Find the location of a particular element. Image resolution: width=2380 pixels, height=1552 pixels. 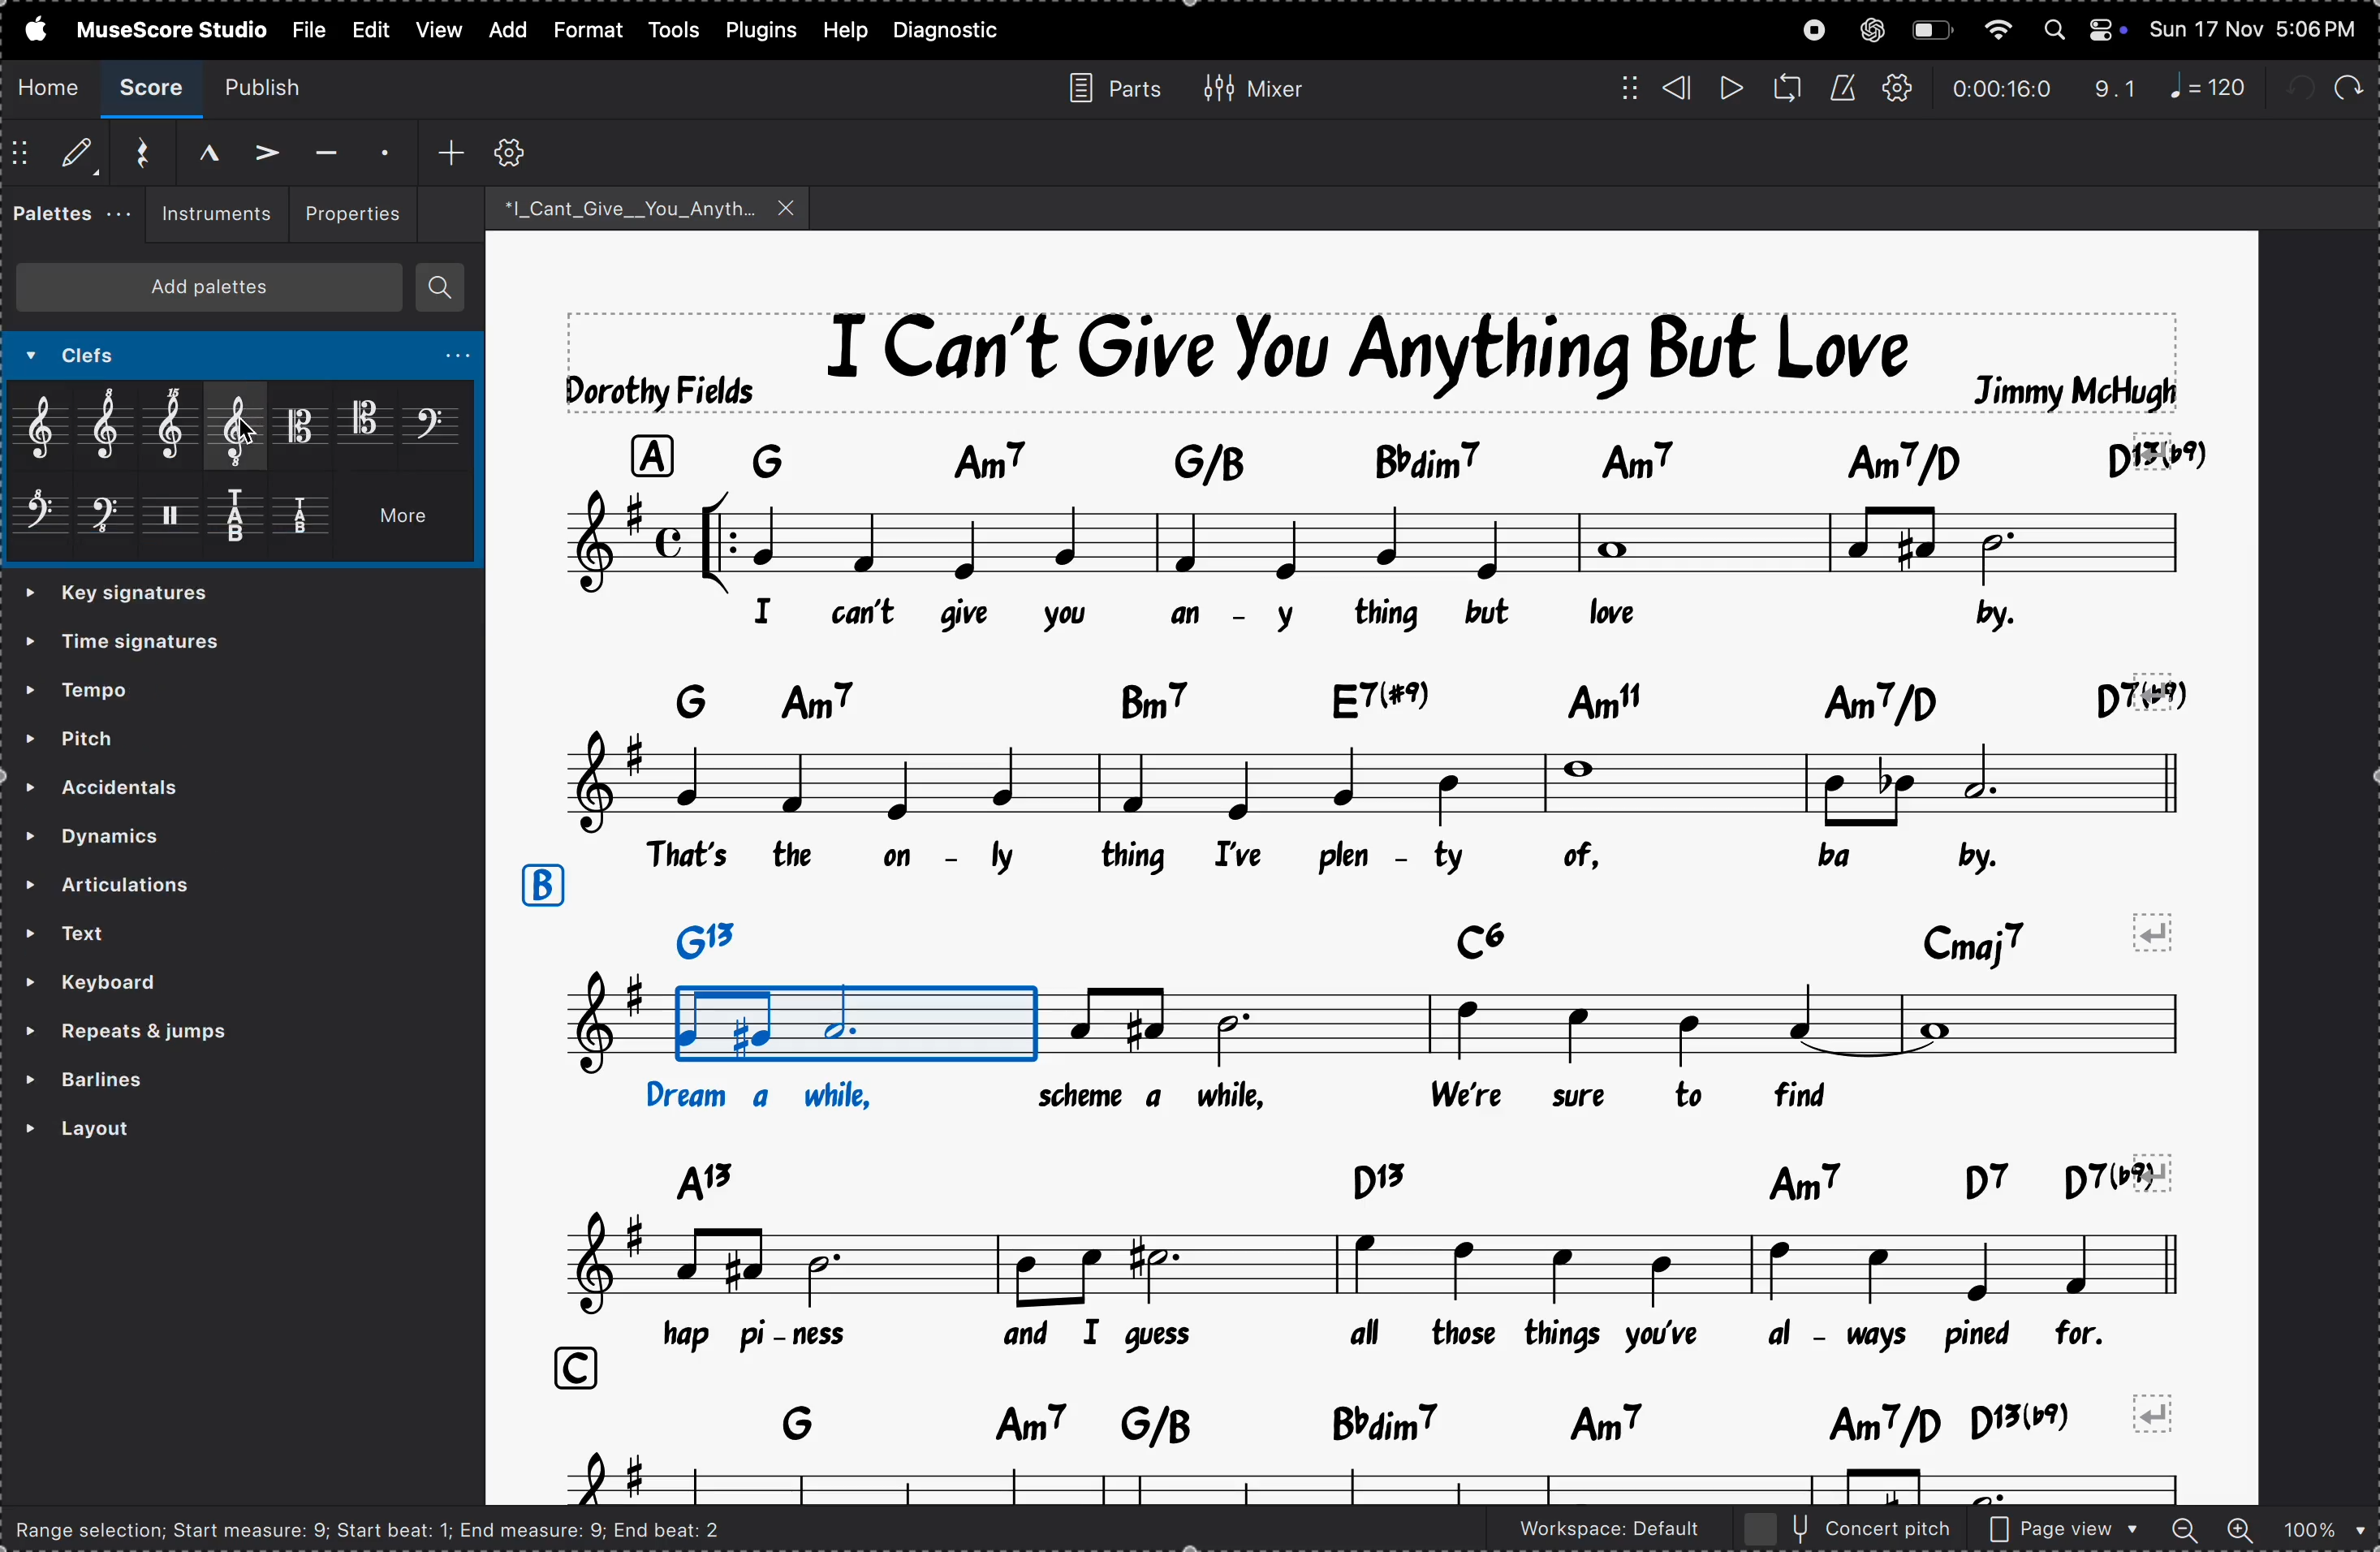

instrument is located at coordinates (209, 215).